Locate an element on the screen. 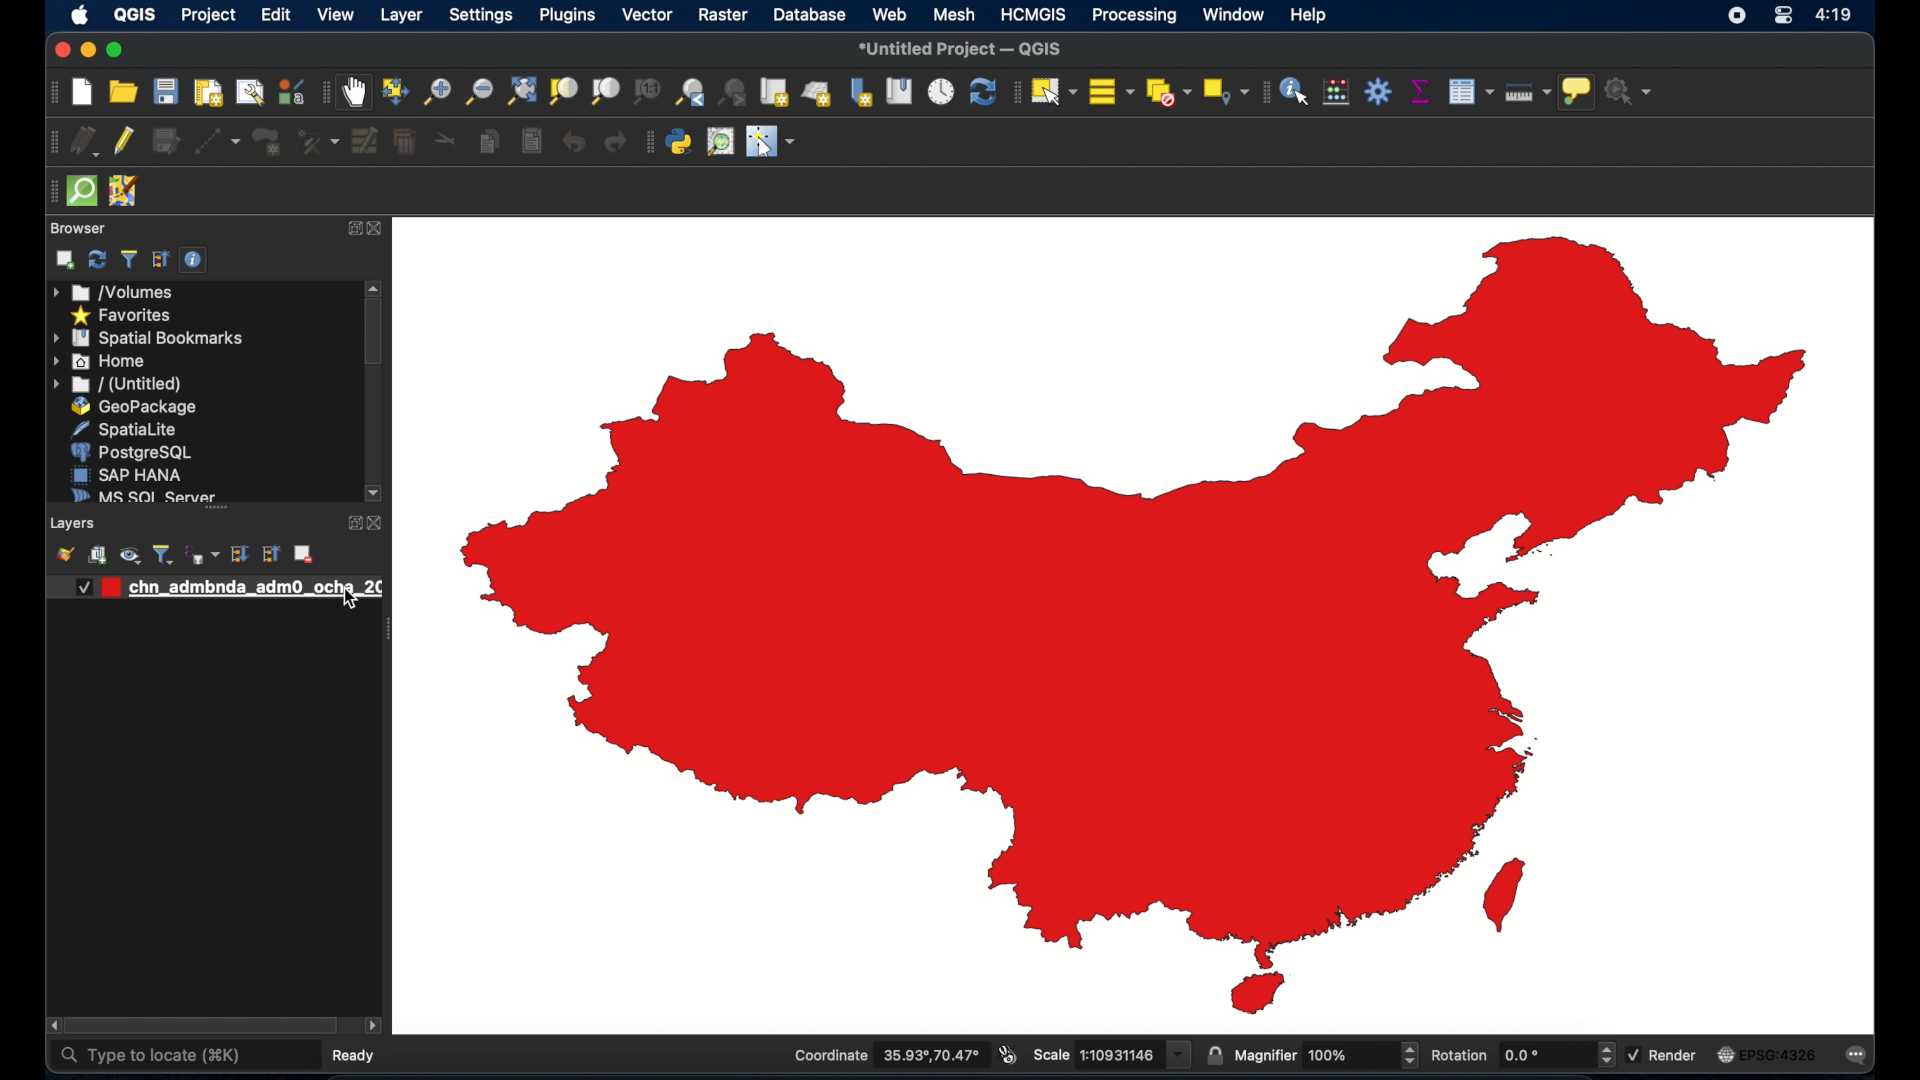  increase or decrease magnifier value is located at coordinates (1410, 1055).